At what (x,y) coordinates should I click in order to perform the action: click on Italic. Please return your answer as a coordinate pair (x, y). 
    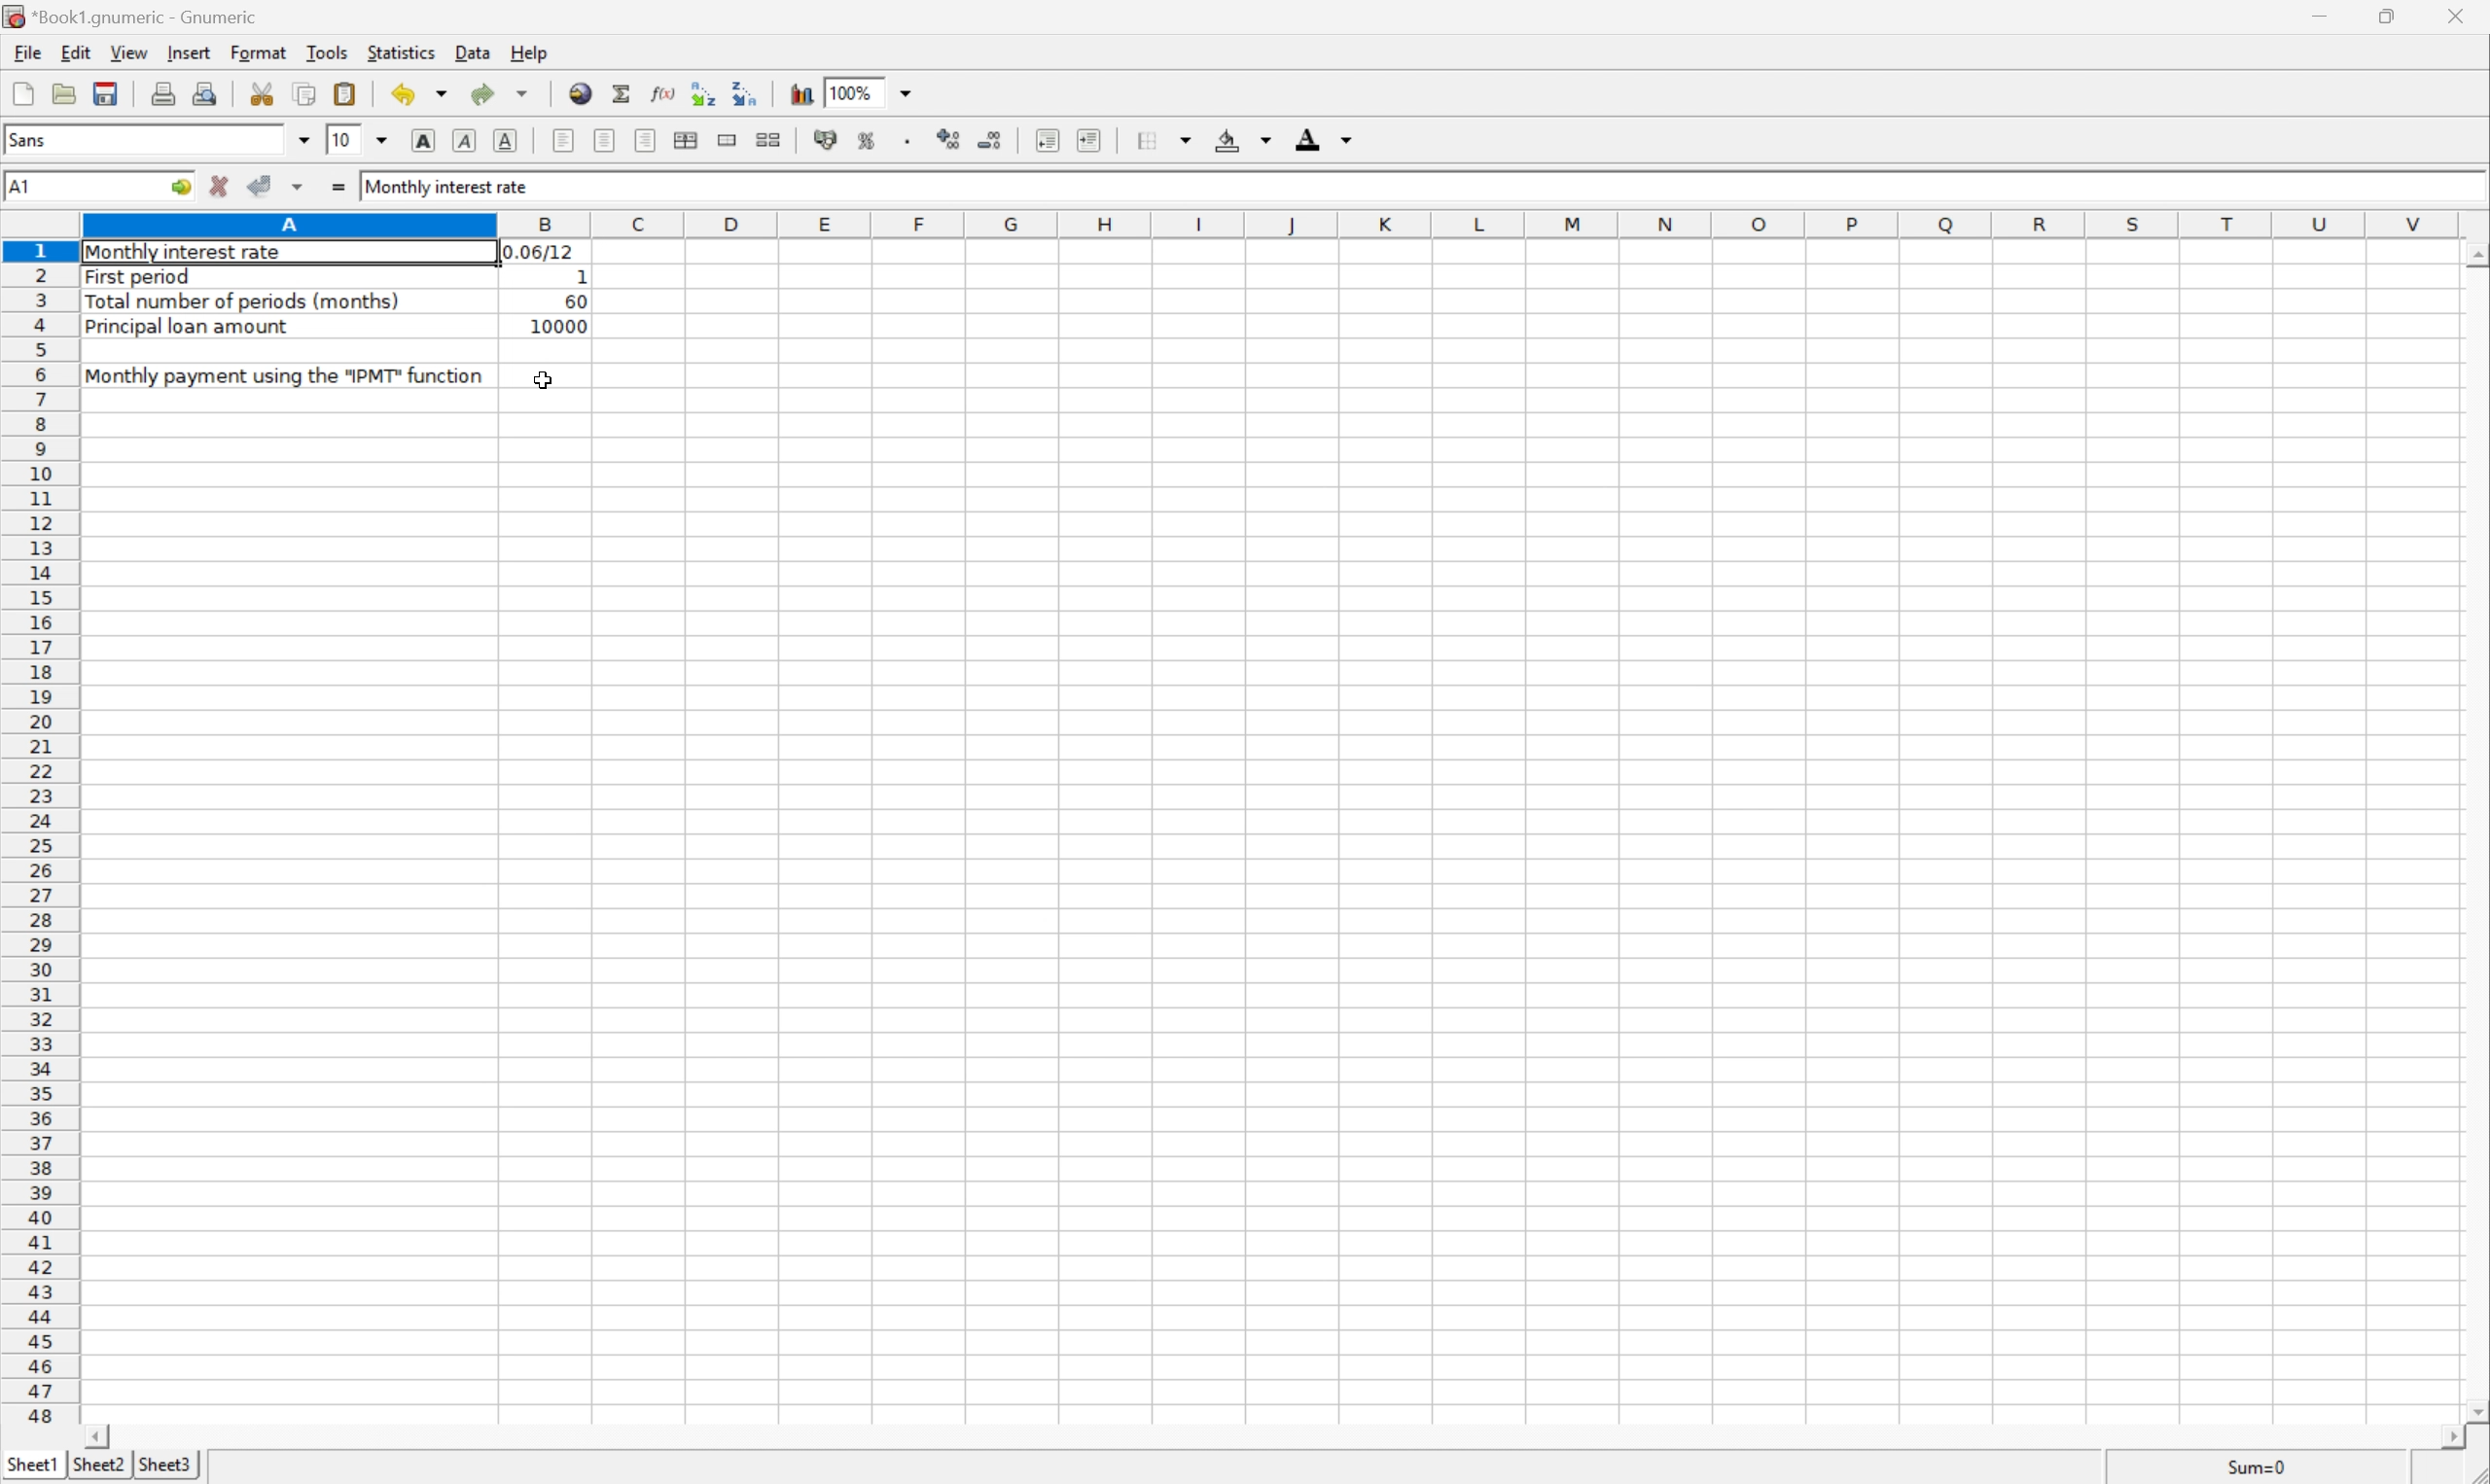
    Looking at the image, I should click on (469, 139).